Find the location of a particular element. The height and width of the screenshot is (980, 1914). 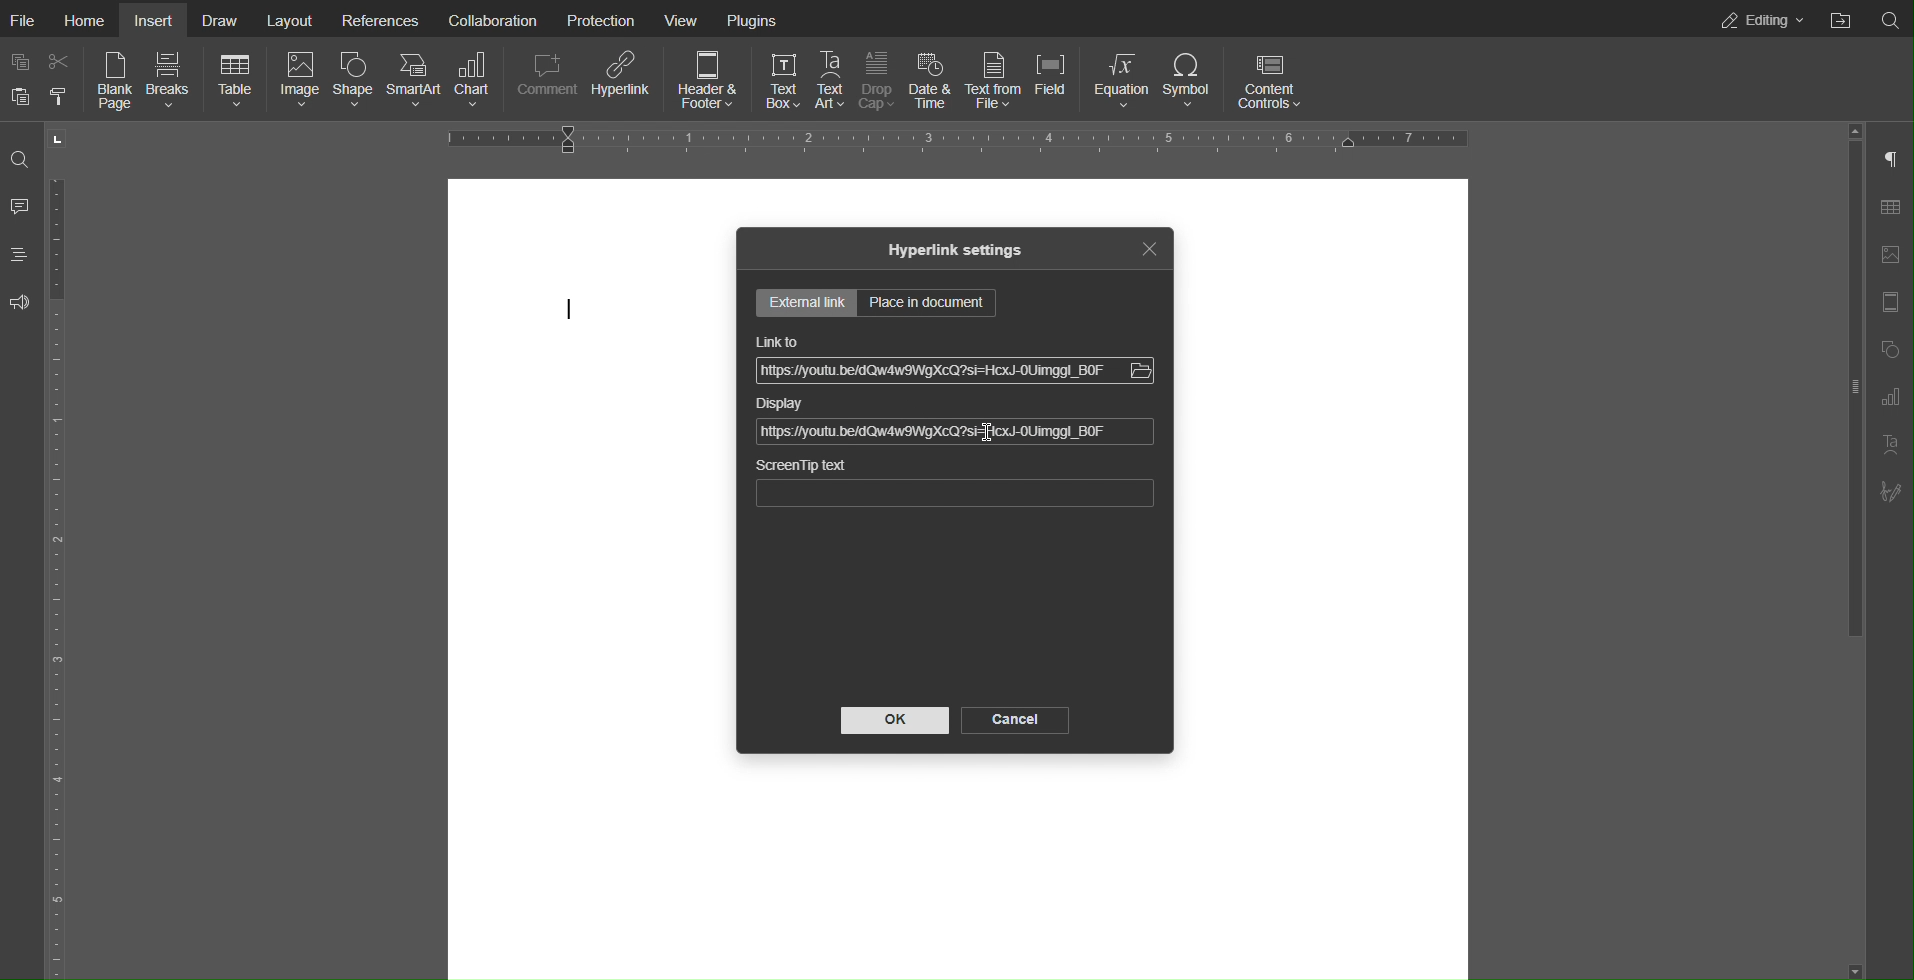

Paragraph Settings is located at coordinates (1890, 155).